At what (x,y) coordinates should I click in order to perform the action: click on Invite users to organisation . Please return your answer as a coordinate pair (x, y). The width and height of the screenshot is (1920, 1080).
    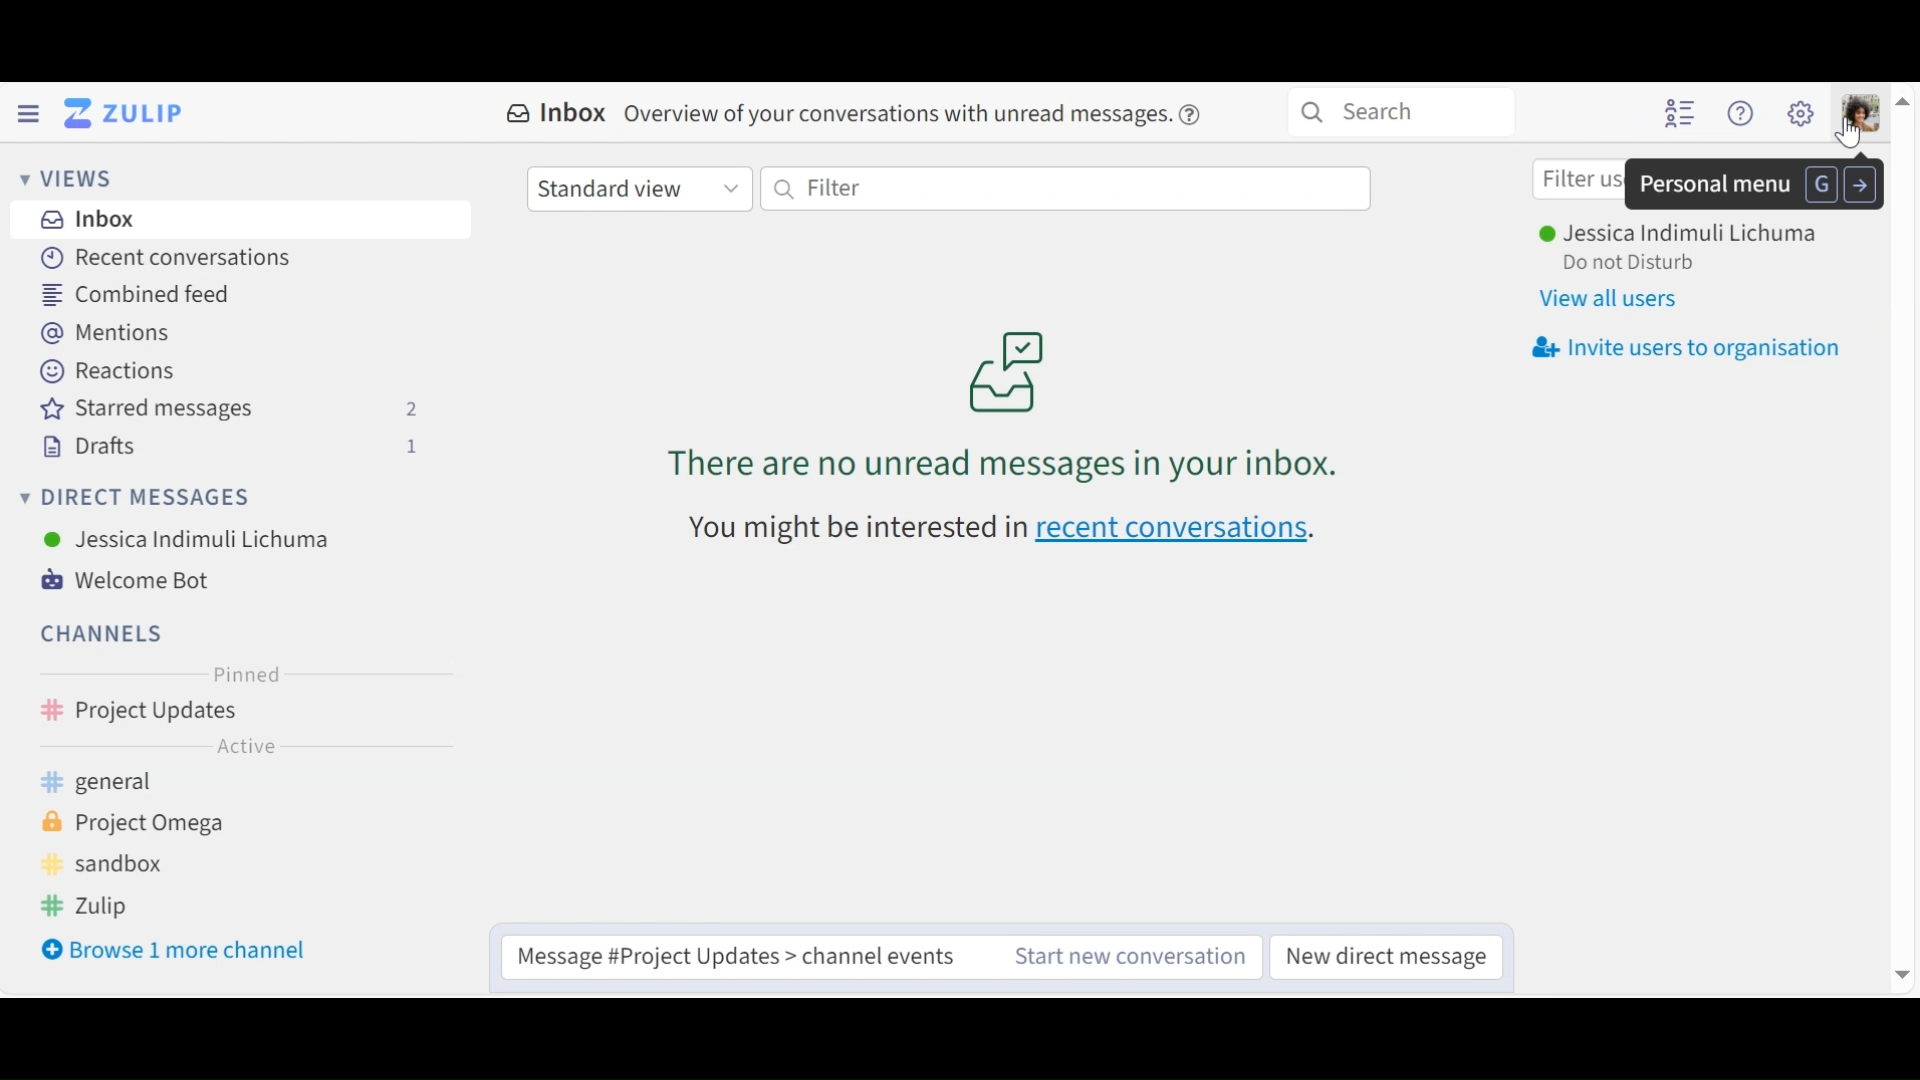
    Looking at the image, I should click on (1685, 348).